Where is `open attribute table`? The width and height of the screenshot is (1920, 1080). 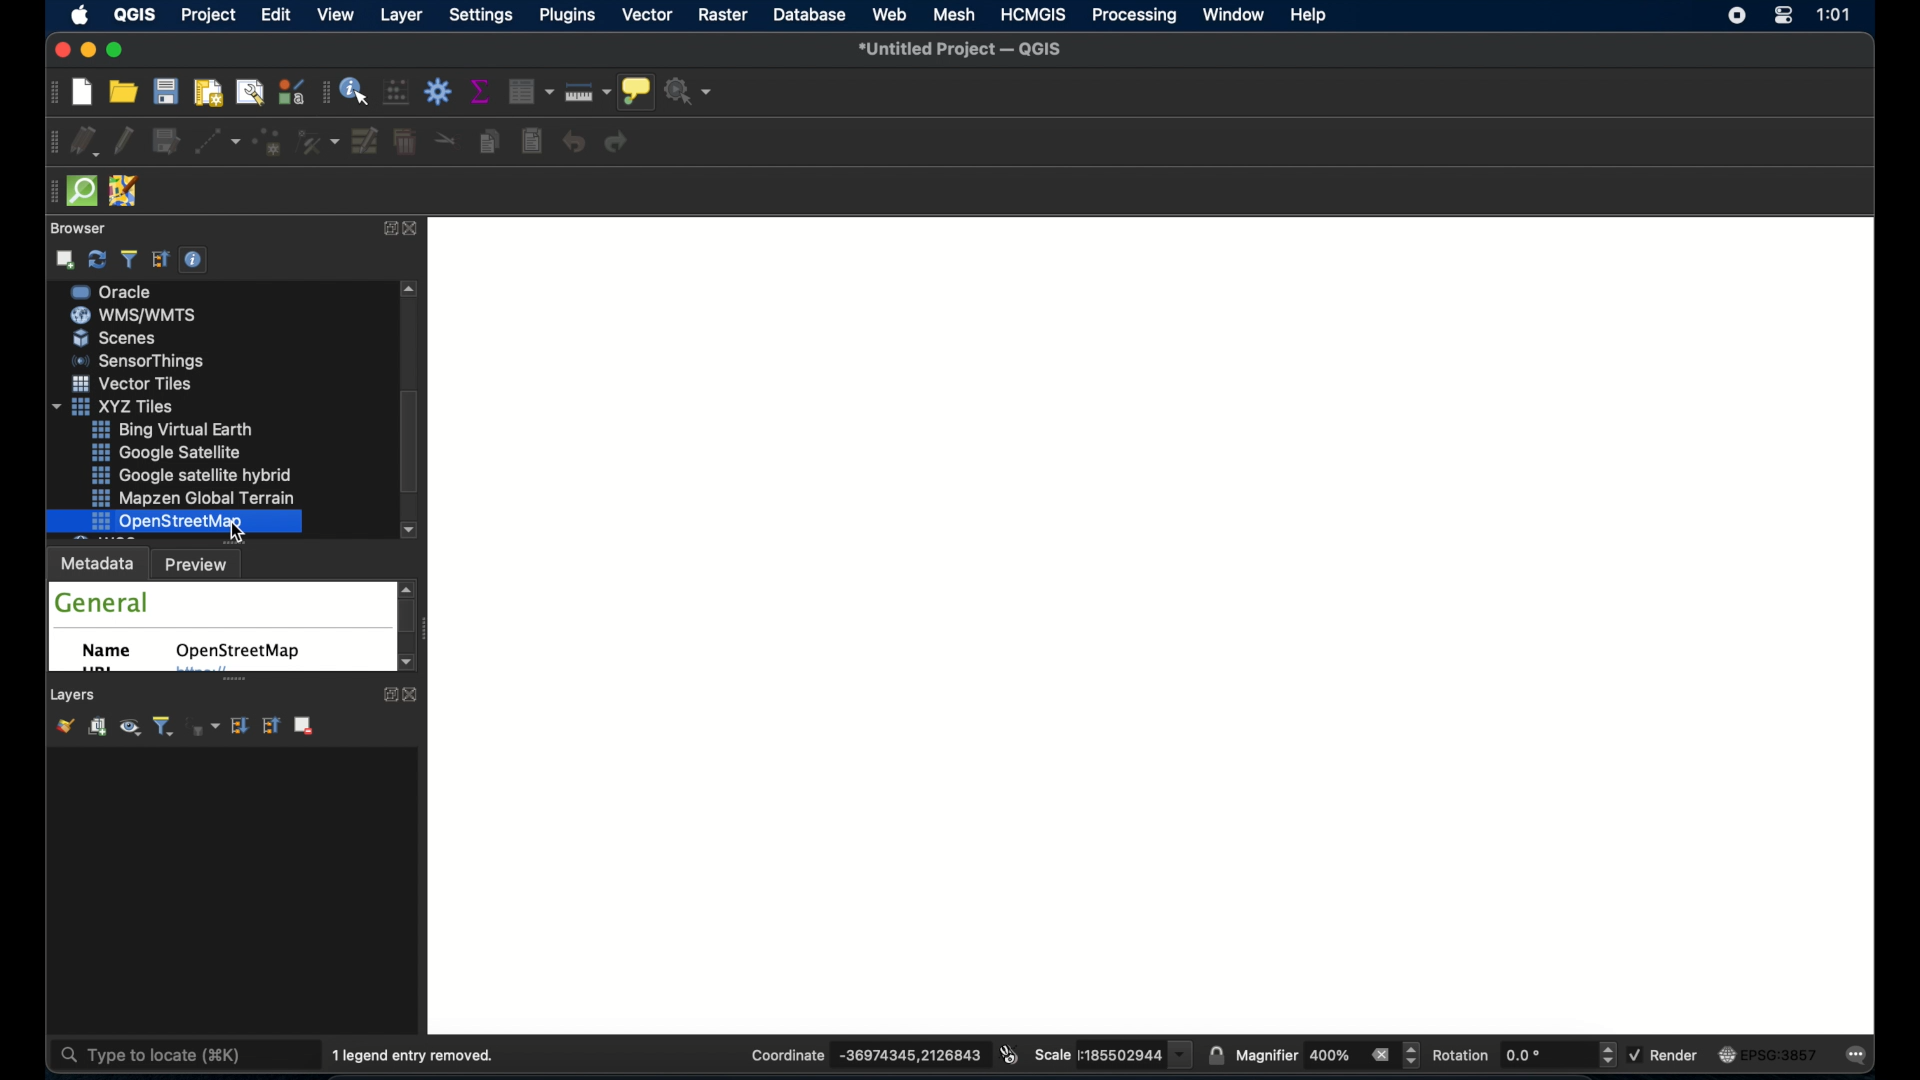
open attribute table is located at coordinates (529, 90).